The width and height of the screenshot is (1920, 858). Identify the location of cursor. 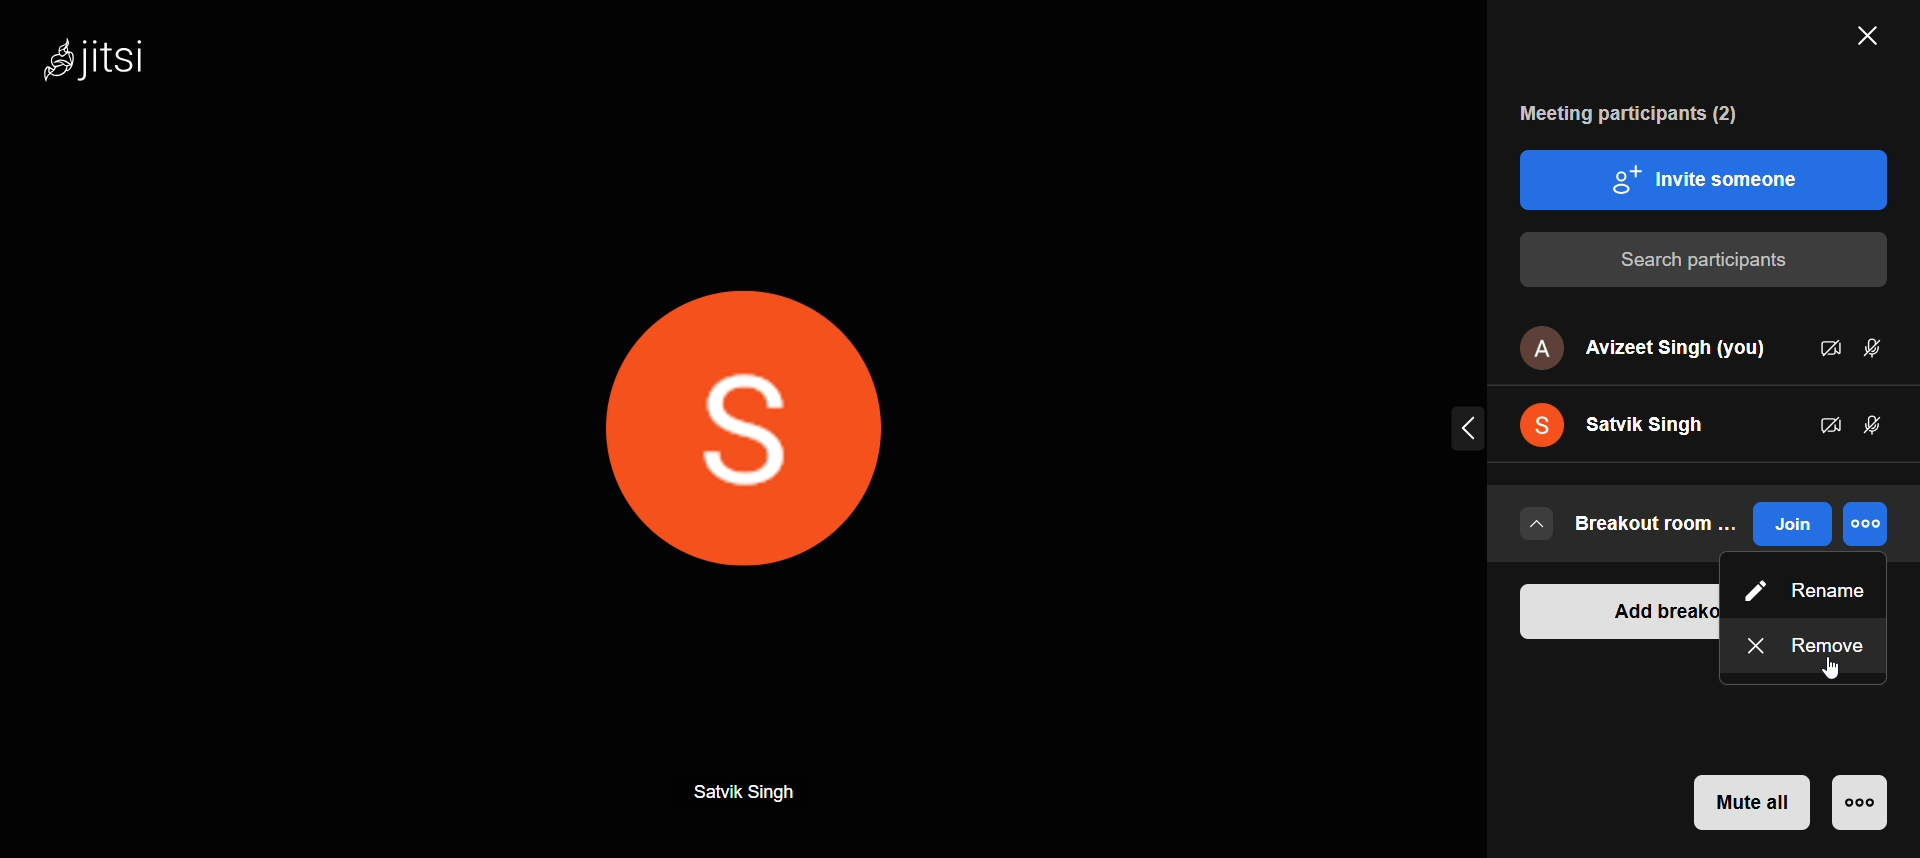
(1812, 672).